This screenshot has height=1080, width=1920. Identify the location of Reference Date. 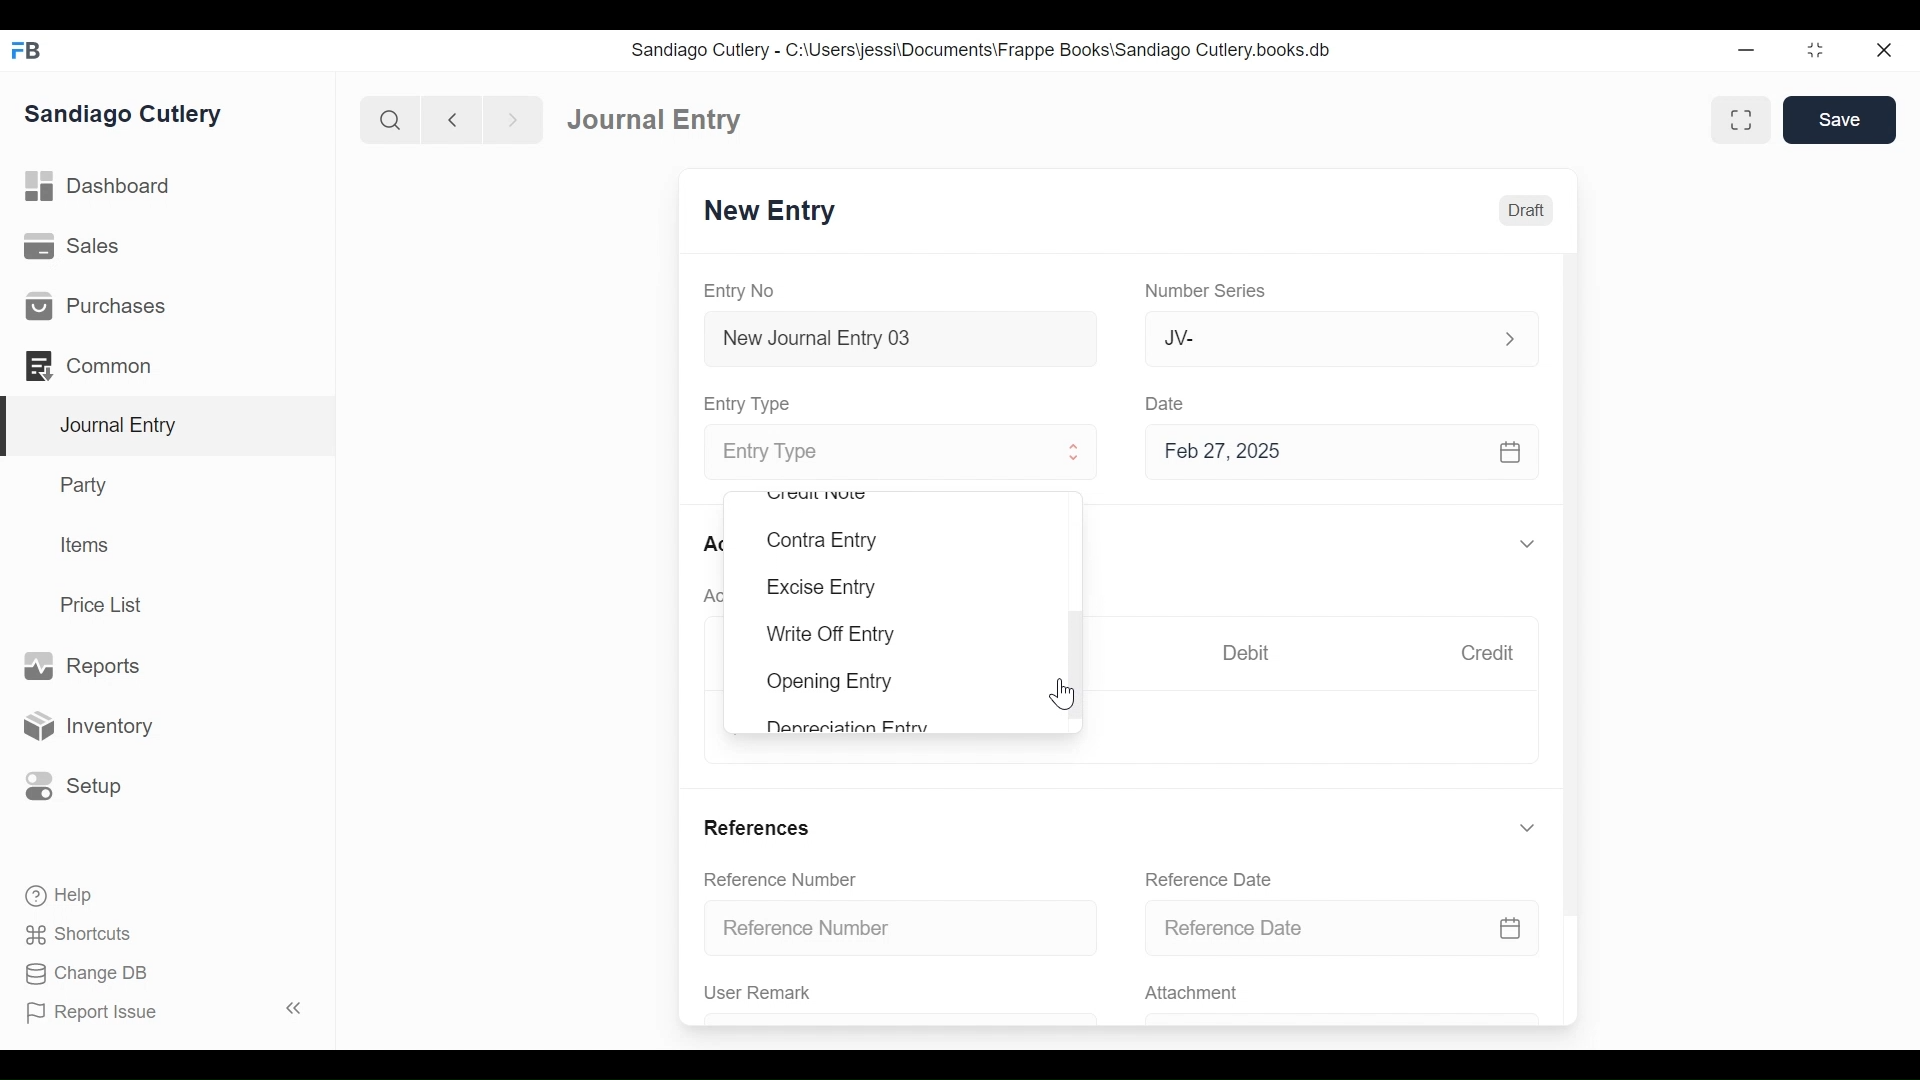
(1212, 880).